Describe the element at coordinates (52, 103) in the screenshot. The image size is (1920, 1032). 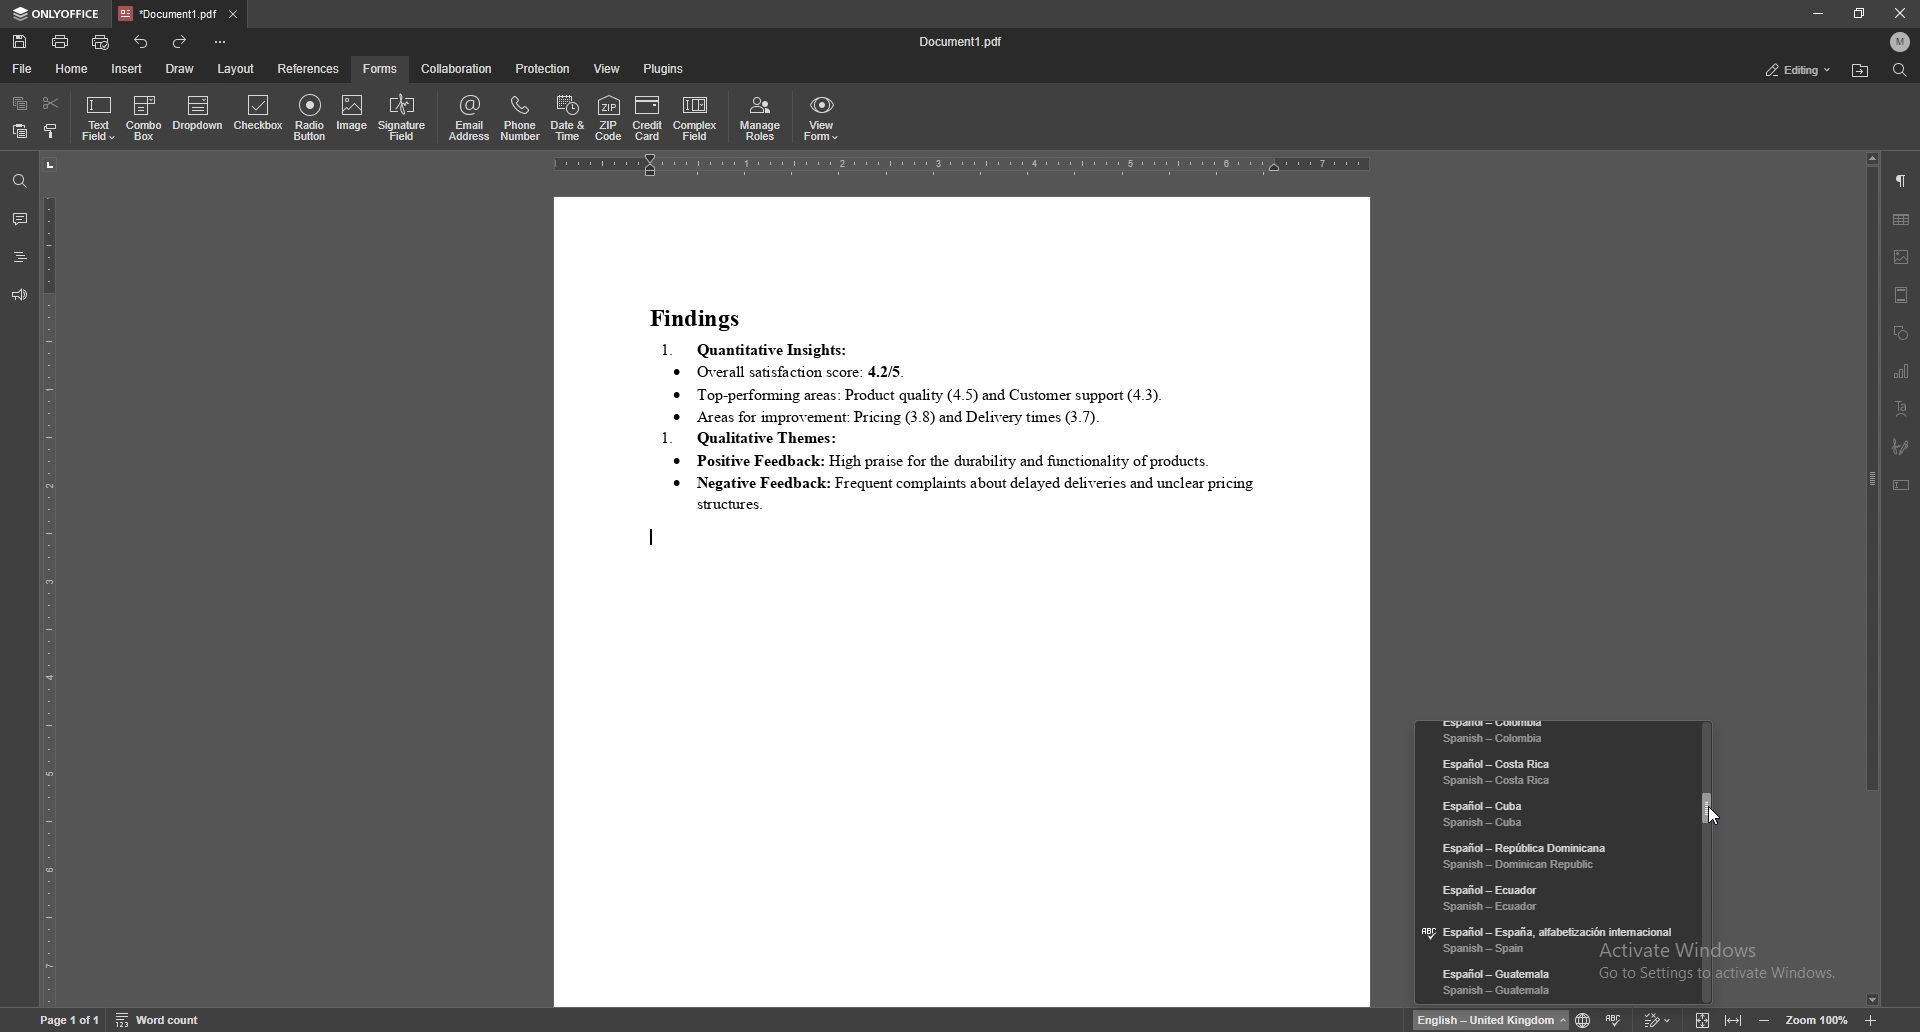
I see `cut` at that location.